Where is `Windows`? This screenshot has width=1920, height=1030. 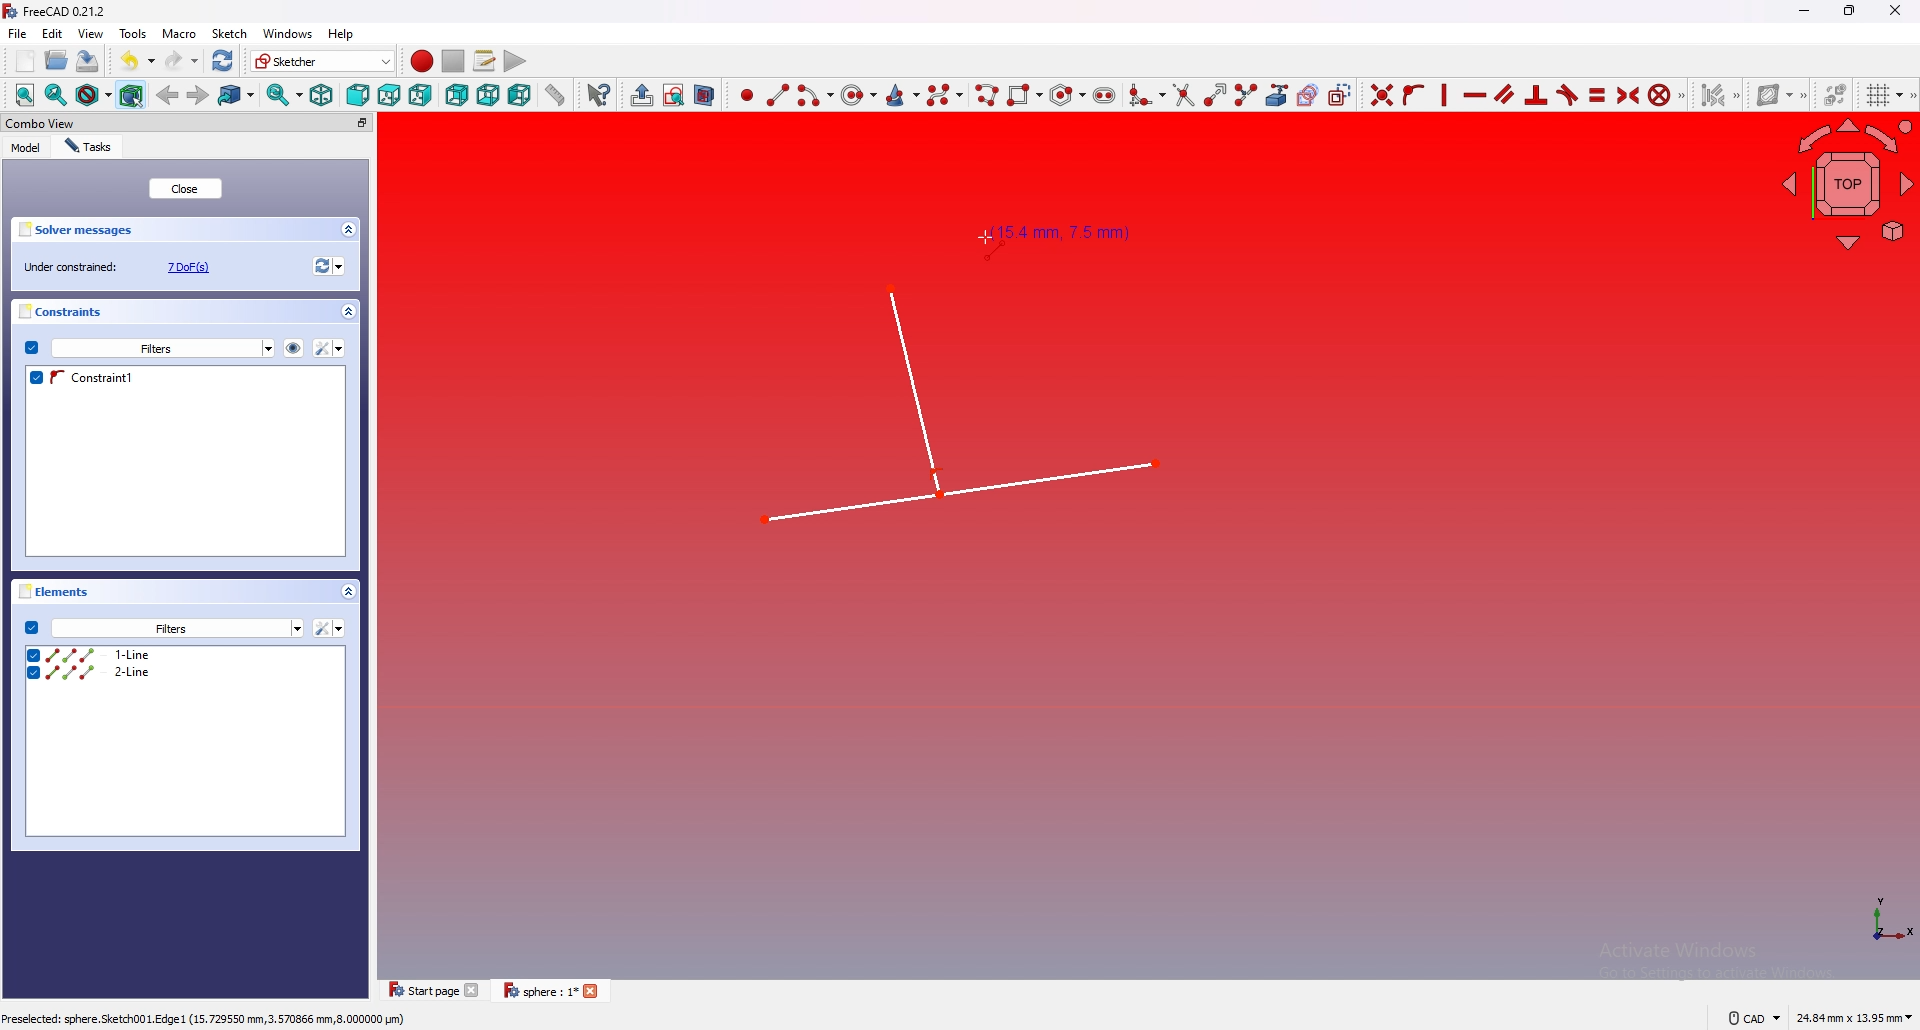
Windows is located at coordinates (288, 34).